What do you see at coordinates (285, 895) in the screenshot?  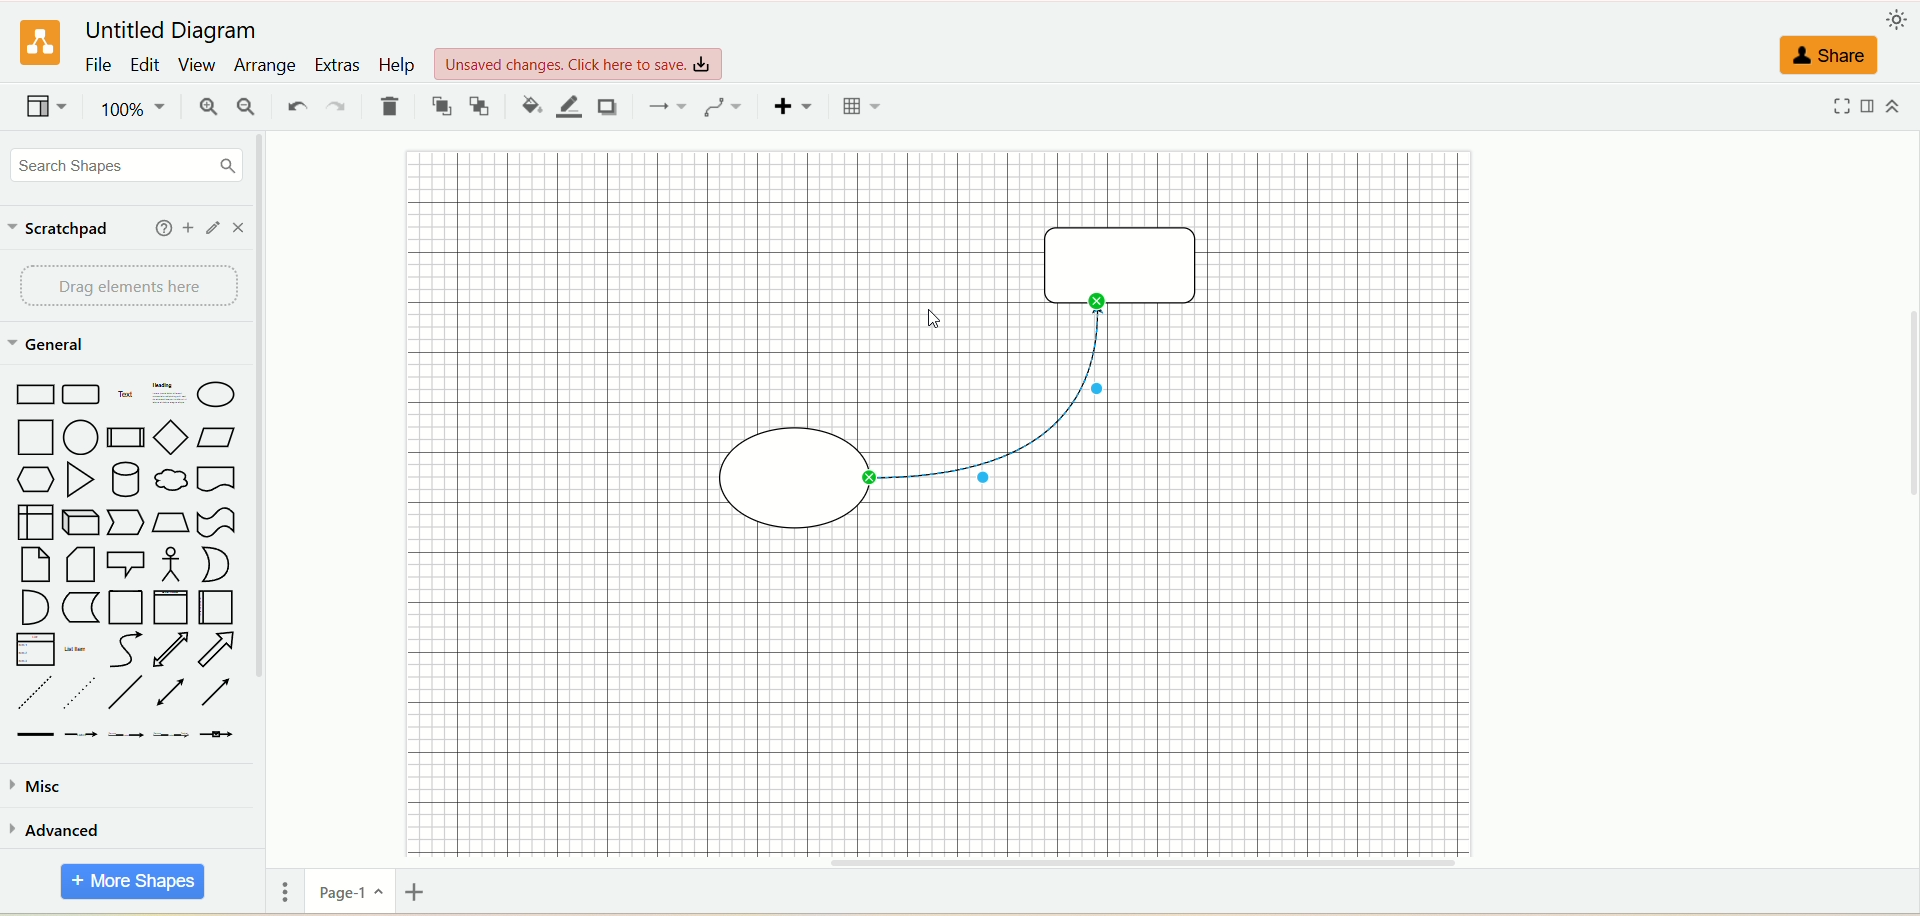 I see `pages` at bounding box center [285, 895].